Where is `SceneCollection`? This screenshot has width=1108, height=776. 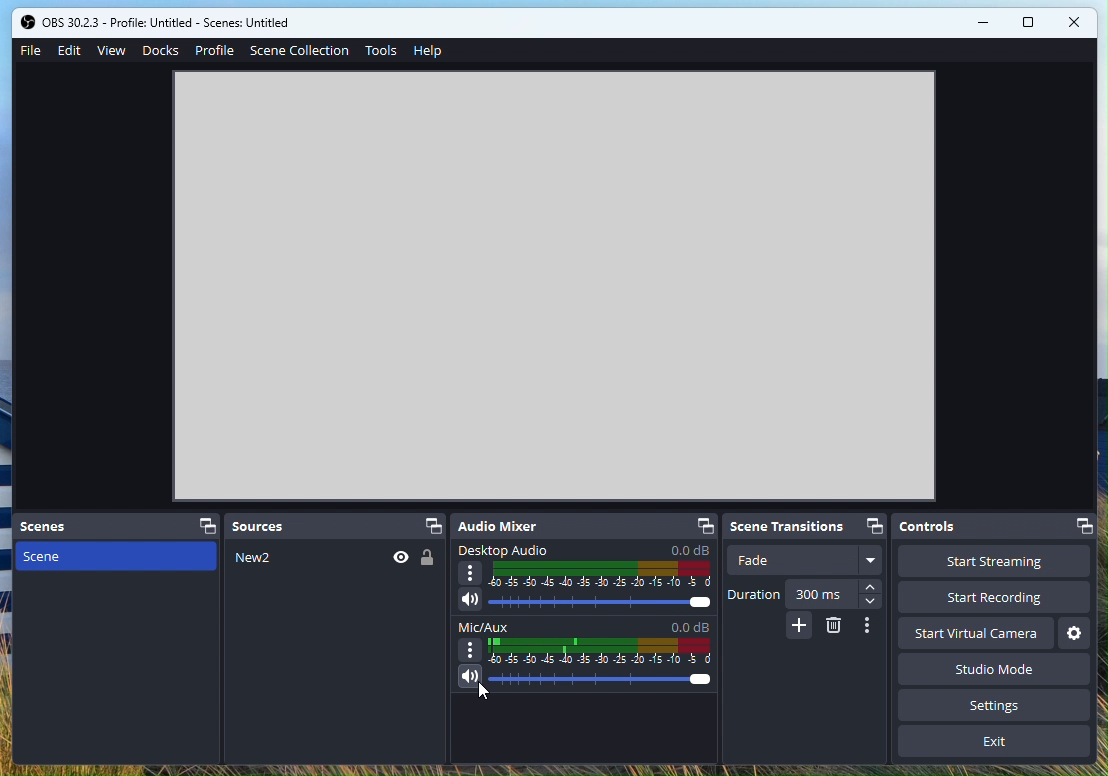
SceneCollection is located at coordinates (300, 53).